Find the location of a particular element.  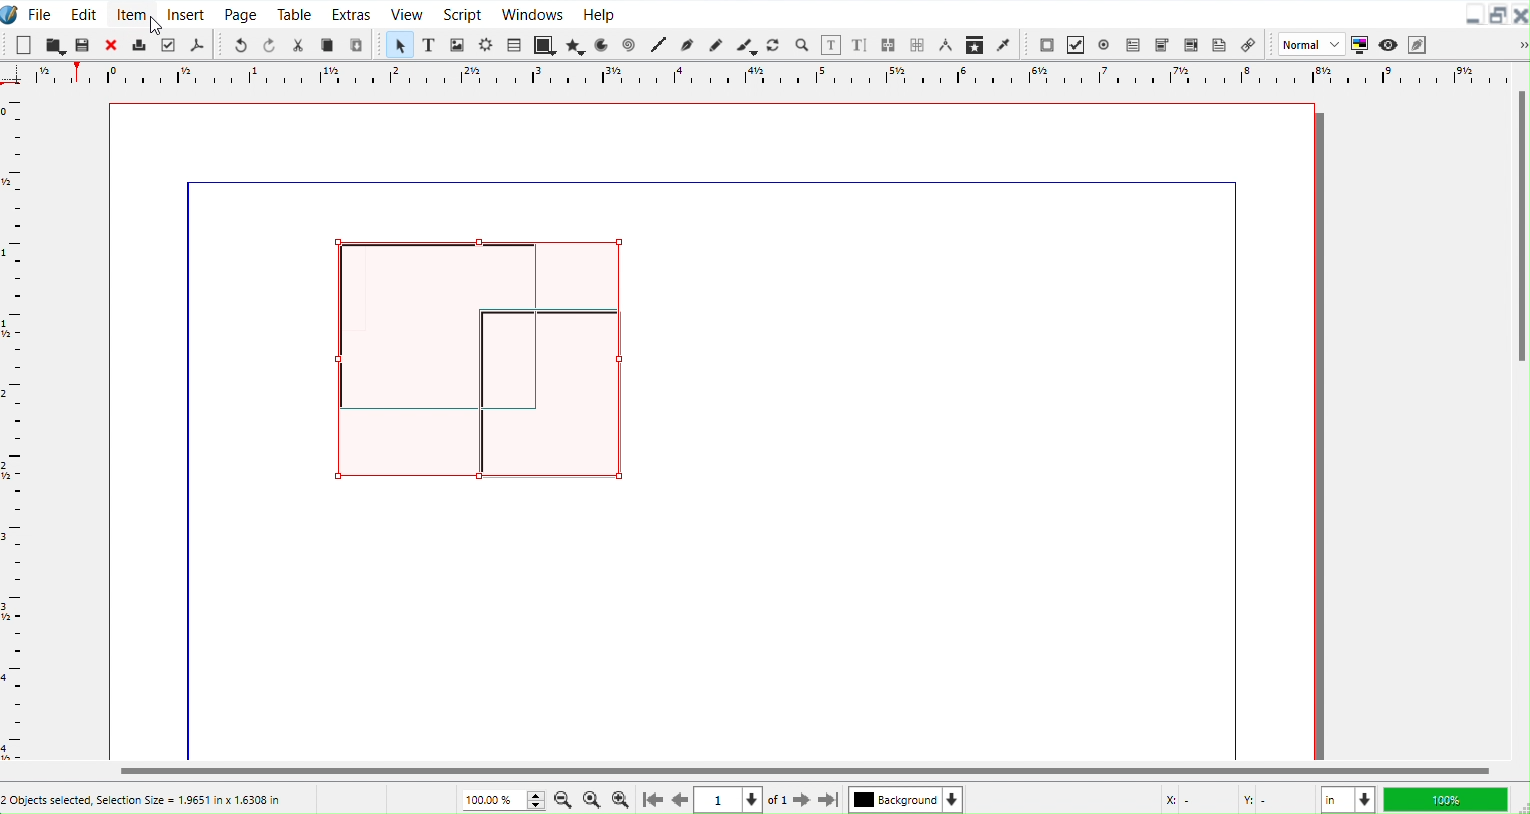

100 %  is located at coordinates (1449, 799).